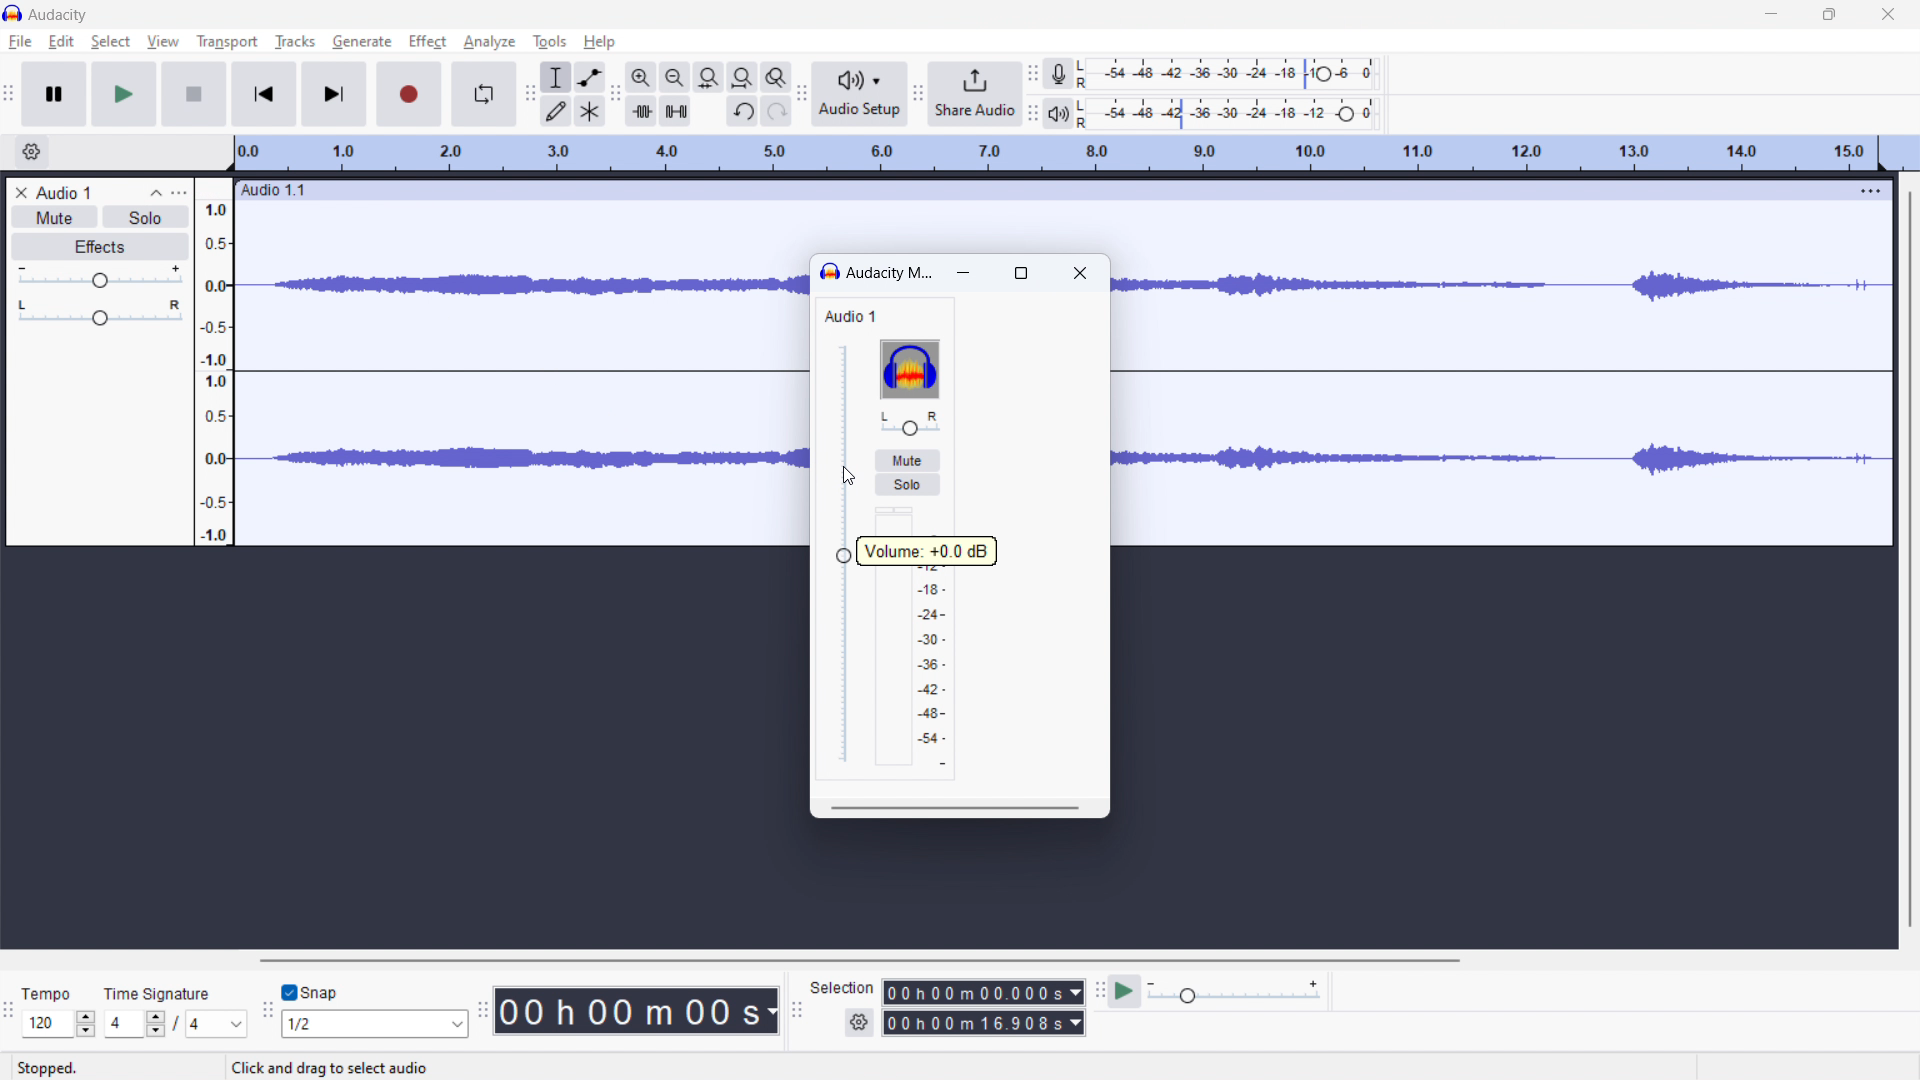  Describe the element at coordinates (101, 246) in the screenshot. I see `effects` at that location.